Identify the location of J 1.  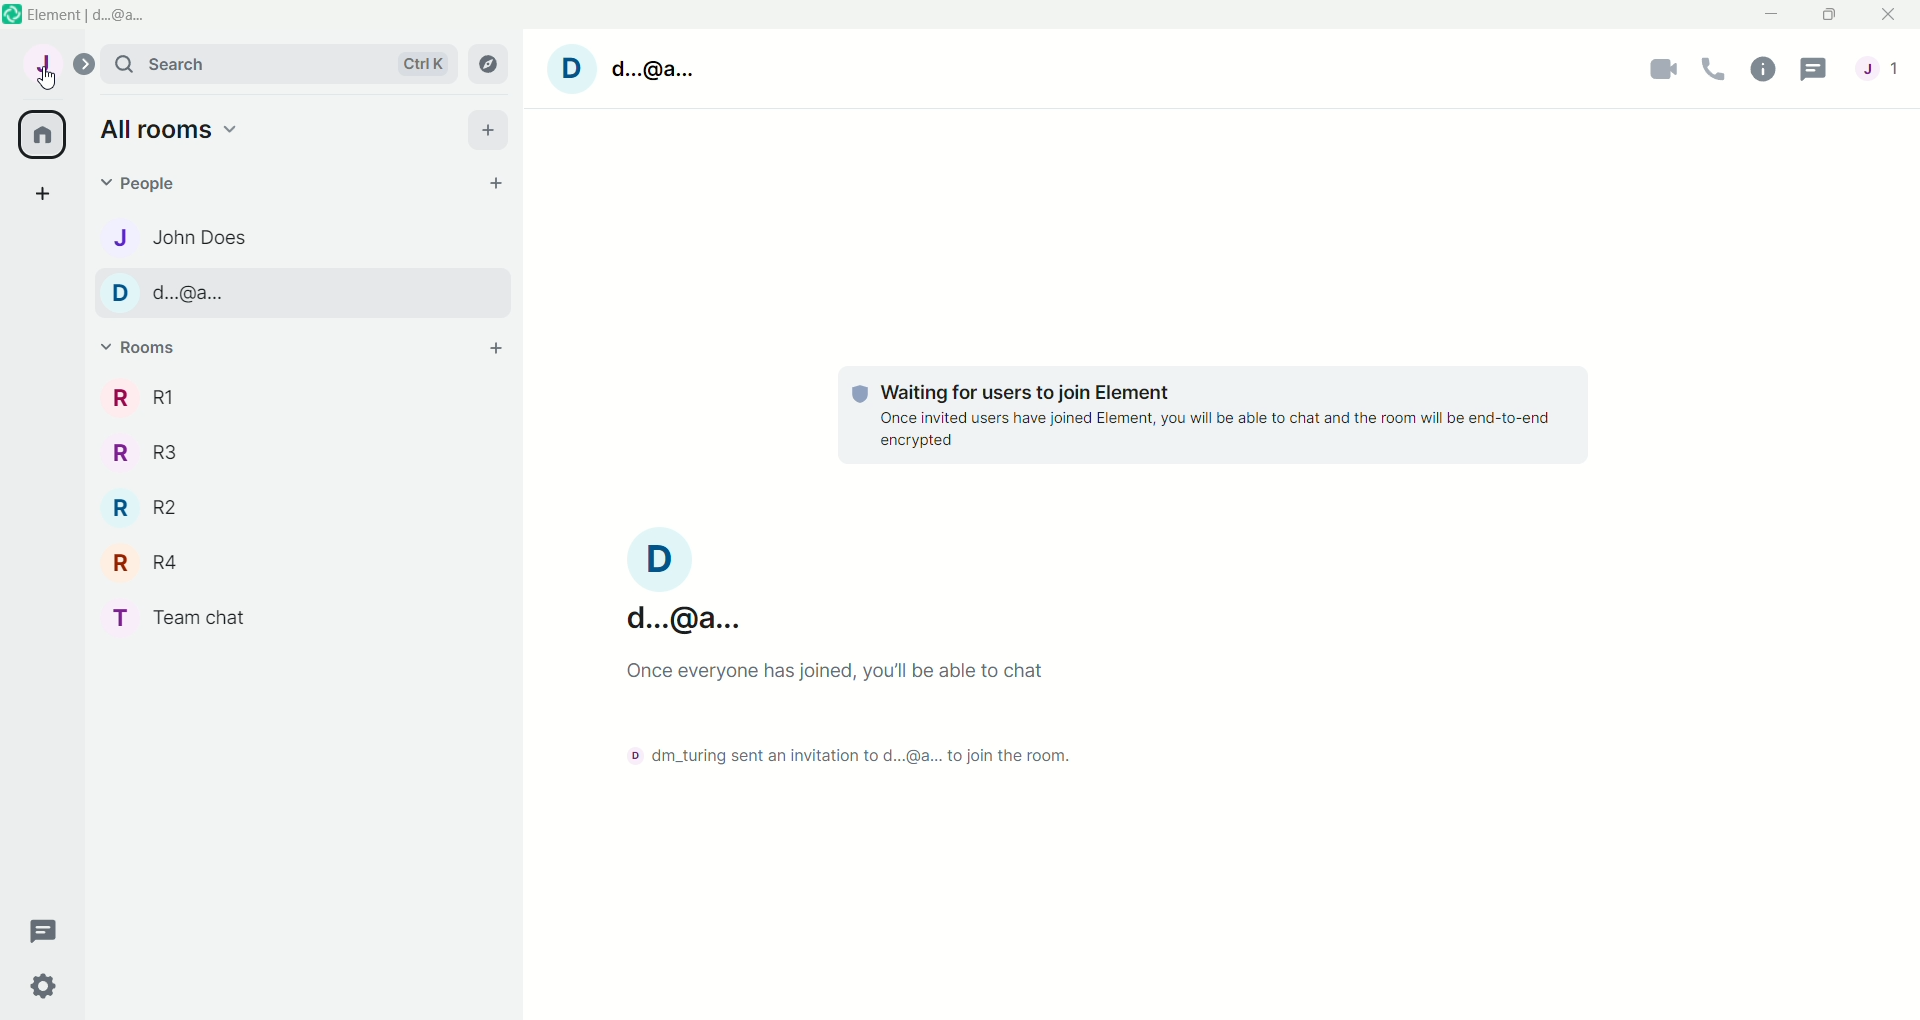
(1878, 67).